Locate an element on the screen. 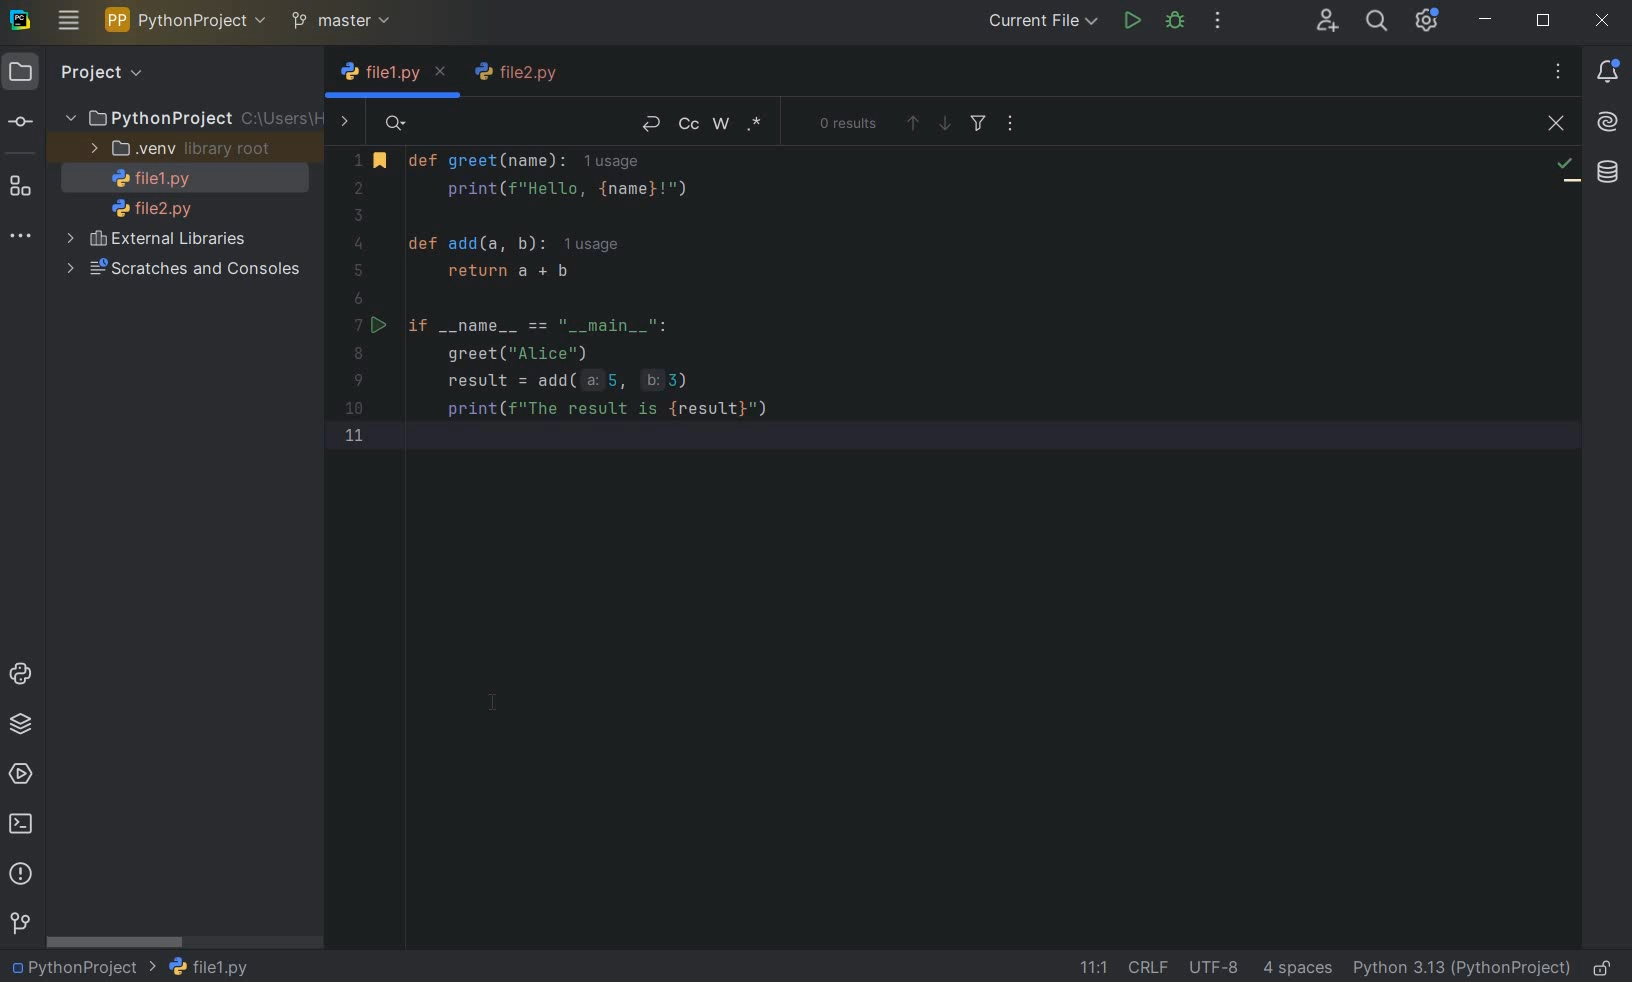 The height and width of the screenshot is (982, 1632). FILE NAME 1 is located at coordinates (393, 72).